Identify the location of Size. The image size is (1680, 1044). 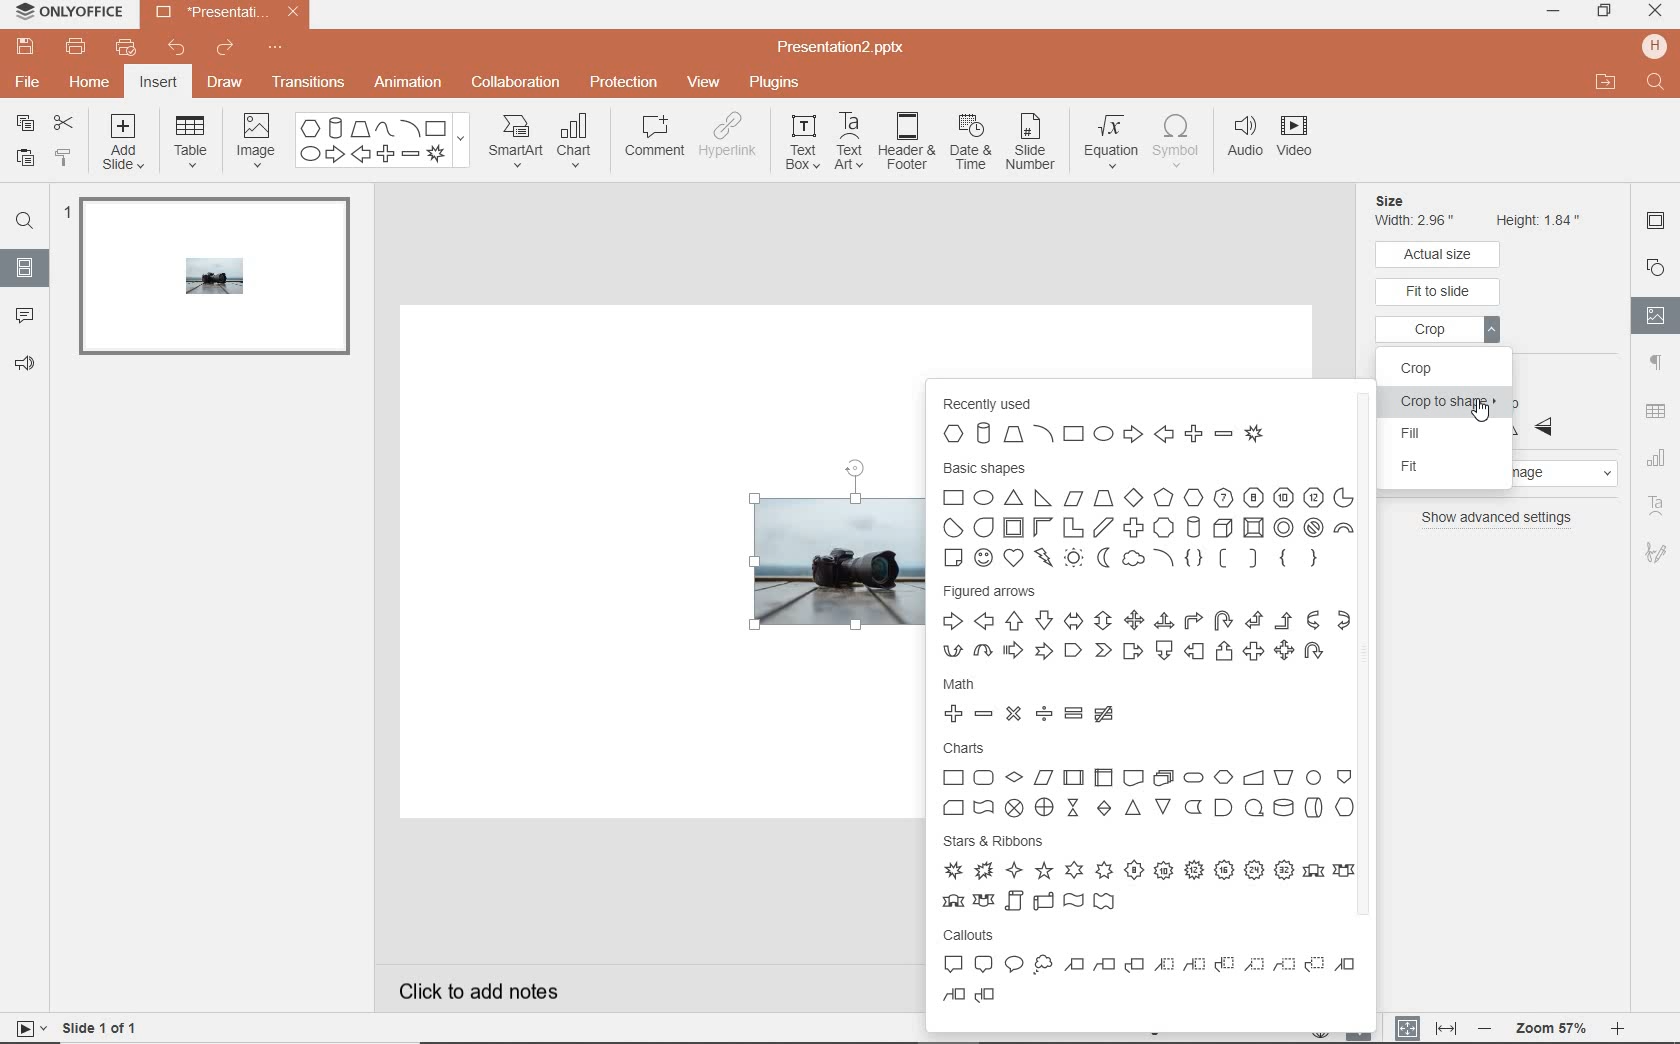
(1414, 200).